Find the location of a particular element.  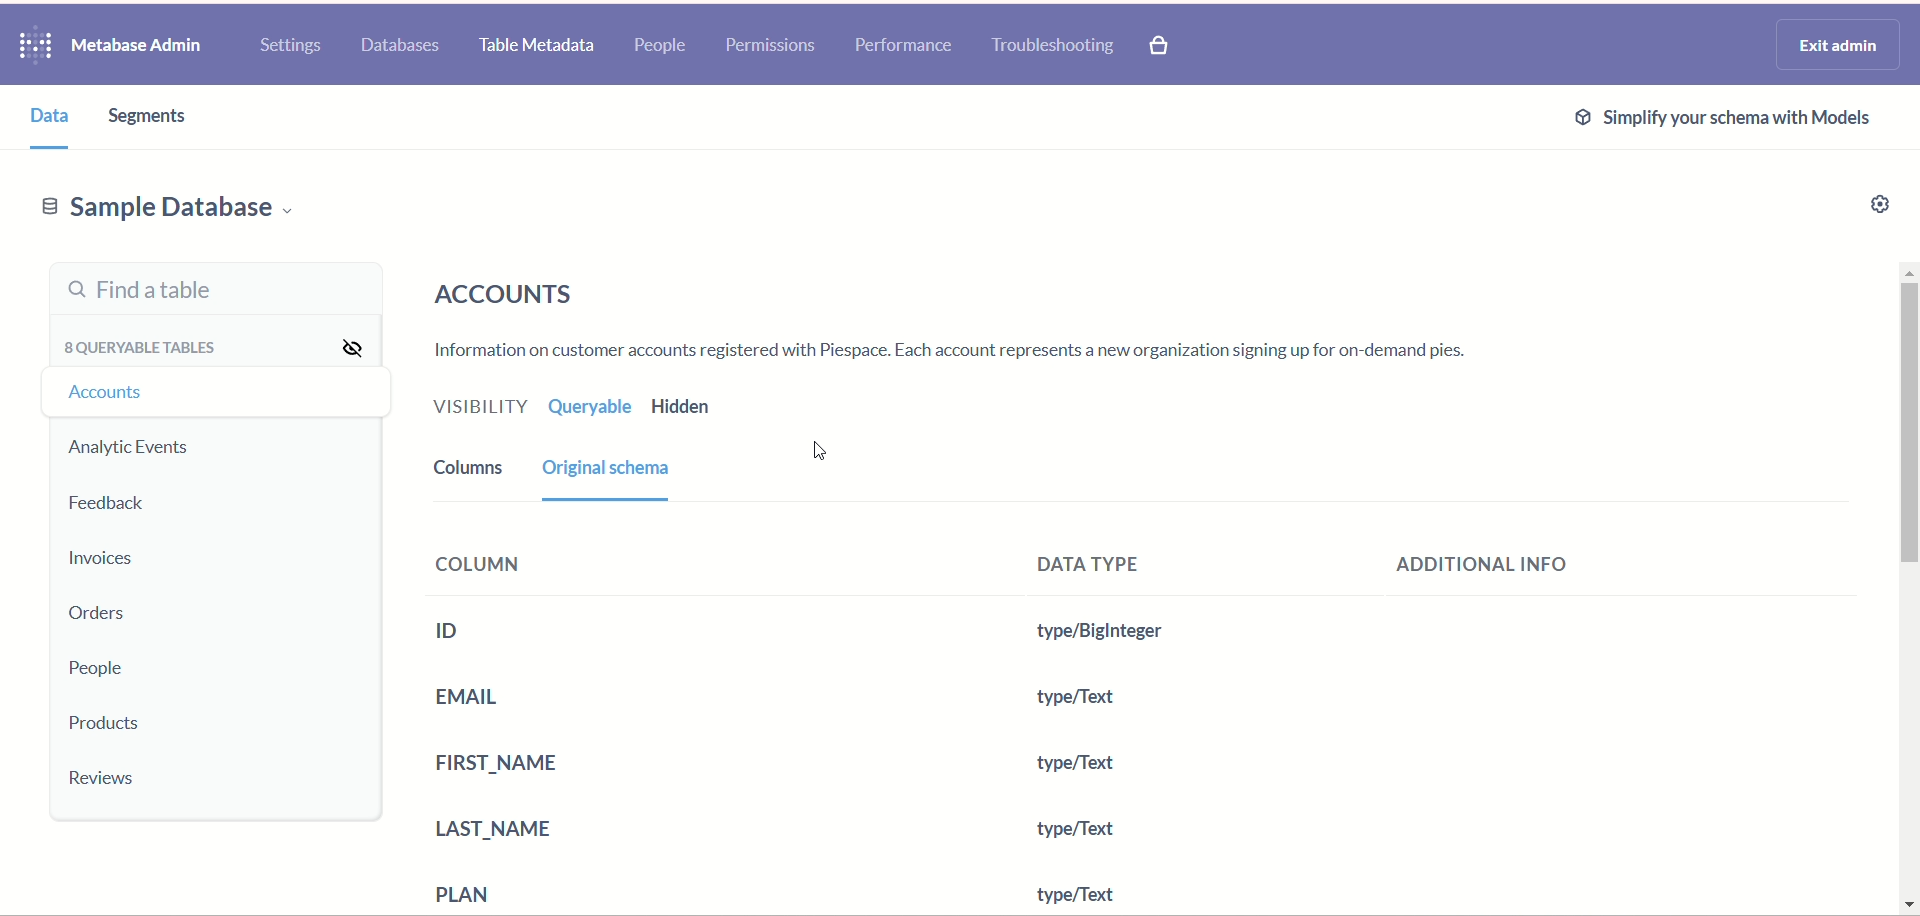

databases is located at coordinates (397, 47).